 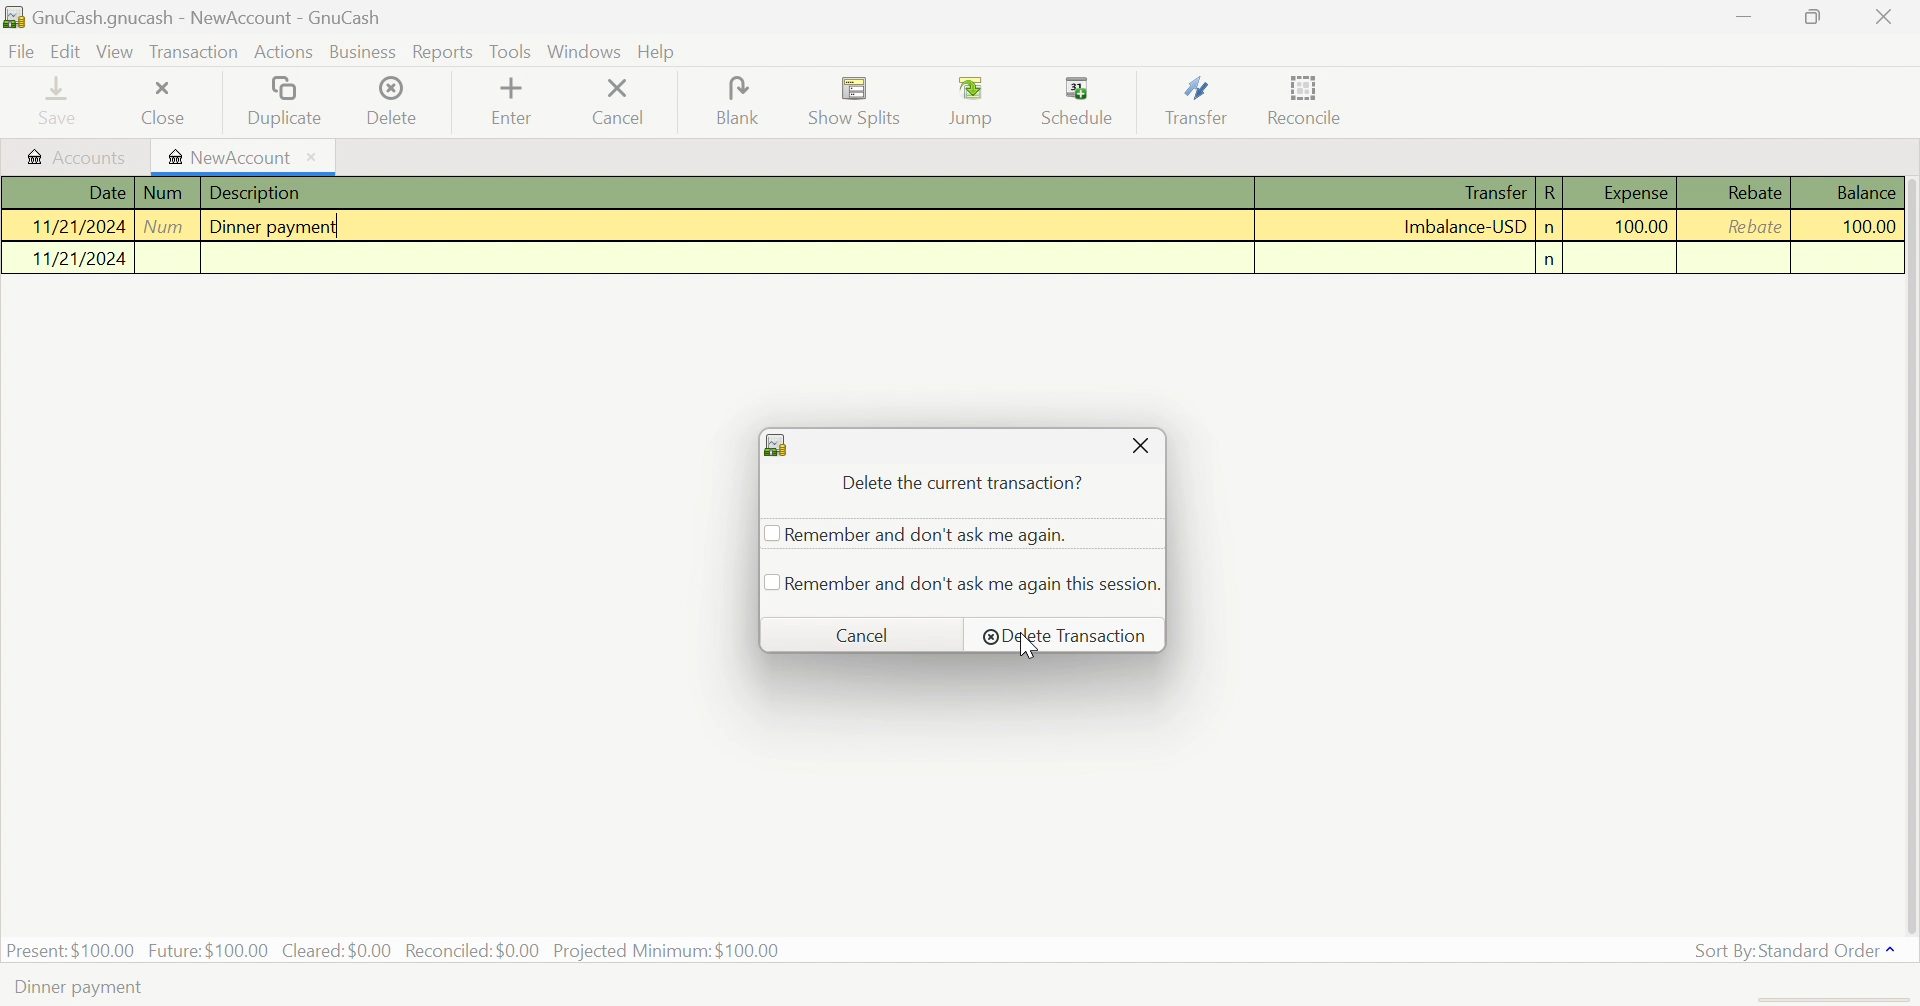 I want to click on Delete Transaction, so click(x=1066, y=635).